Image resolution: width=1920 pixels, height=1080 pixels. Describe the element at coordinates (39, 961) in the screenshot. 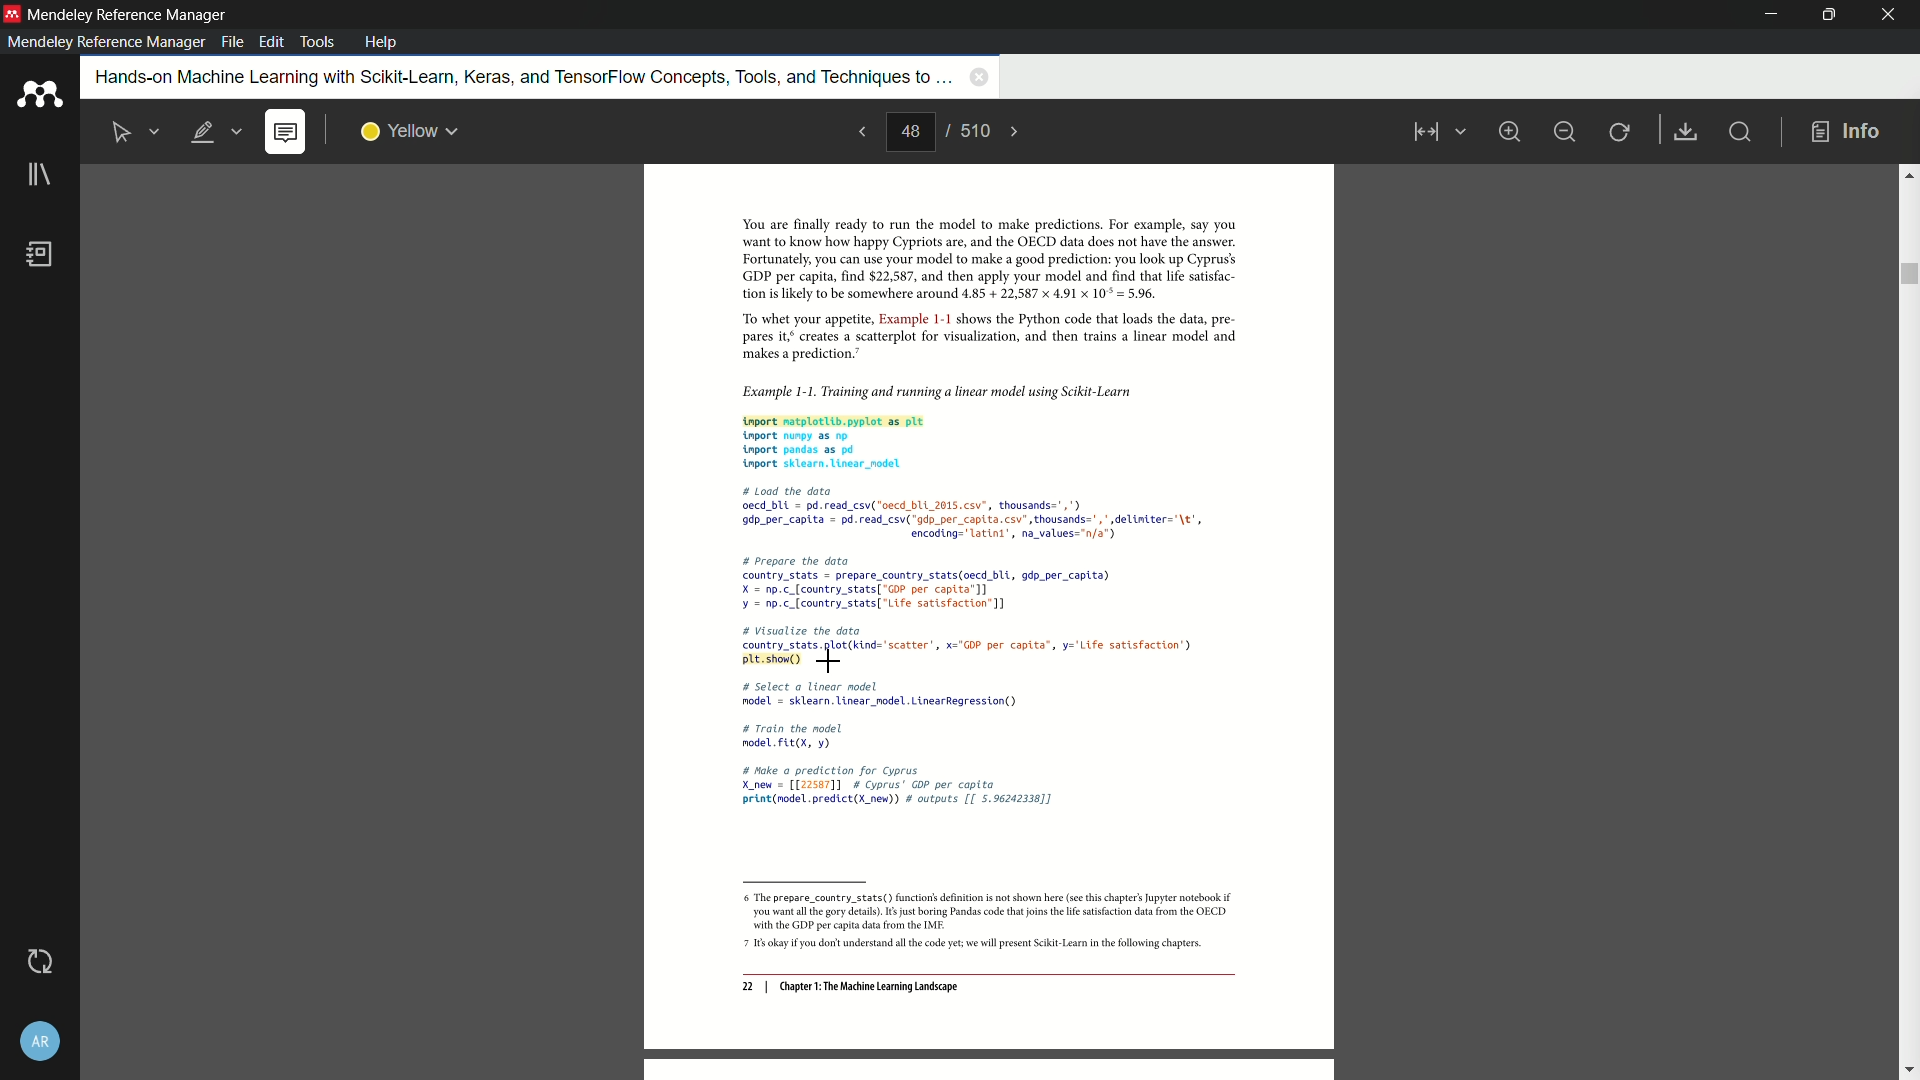

I see `sync` at that location.